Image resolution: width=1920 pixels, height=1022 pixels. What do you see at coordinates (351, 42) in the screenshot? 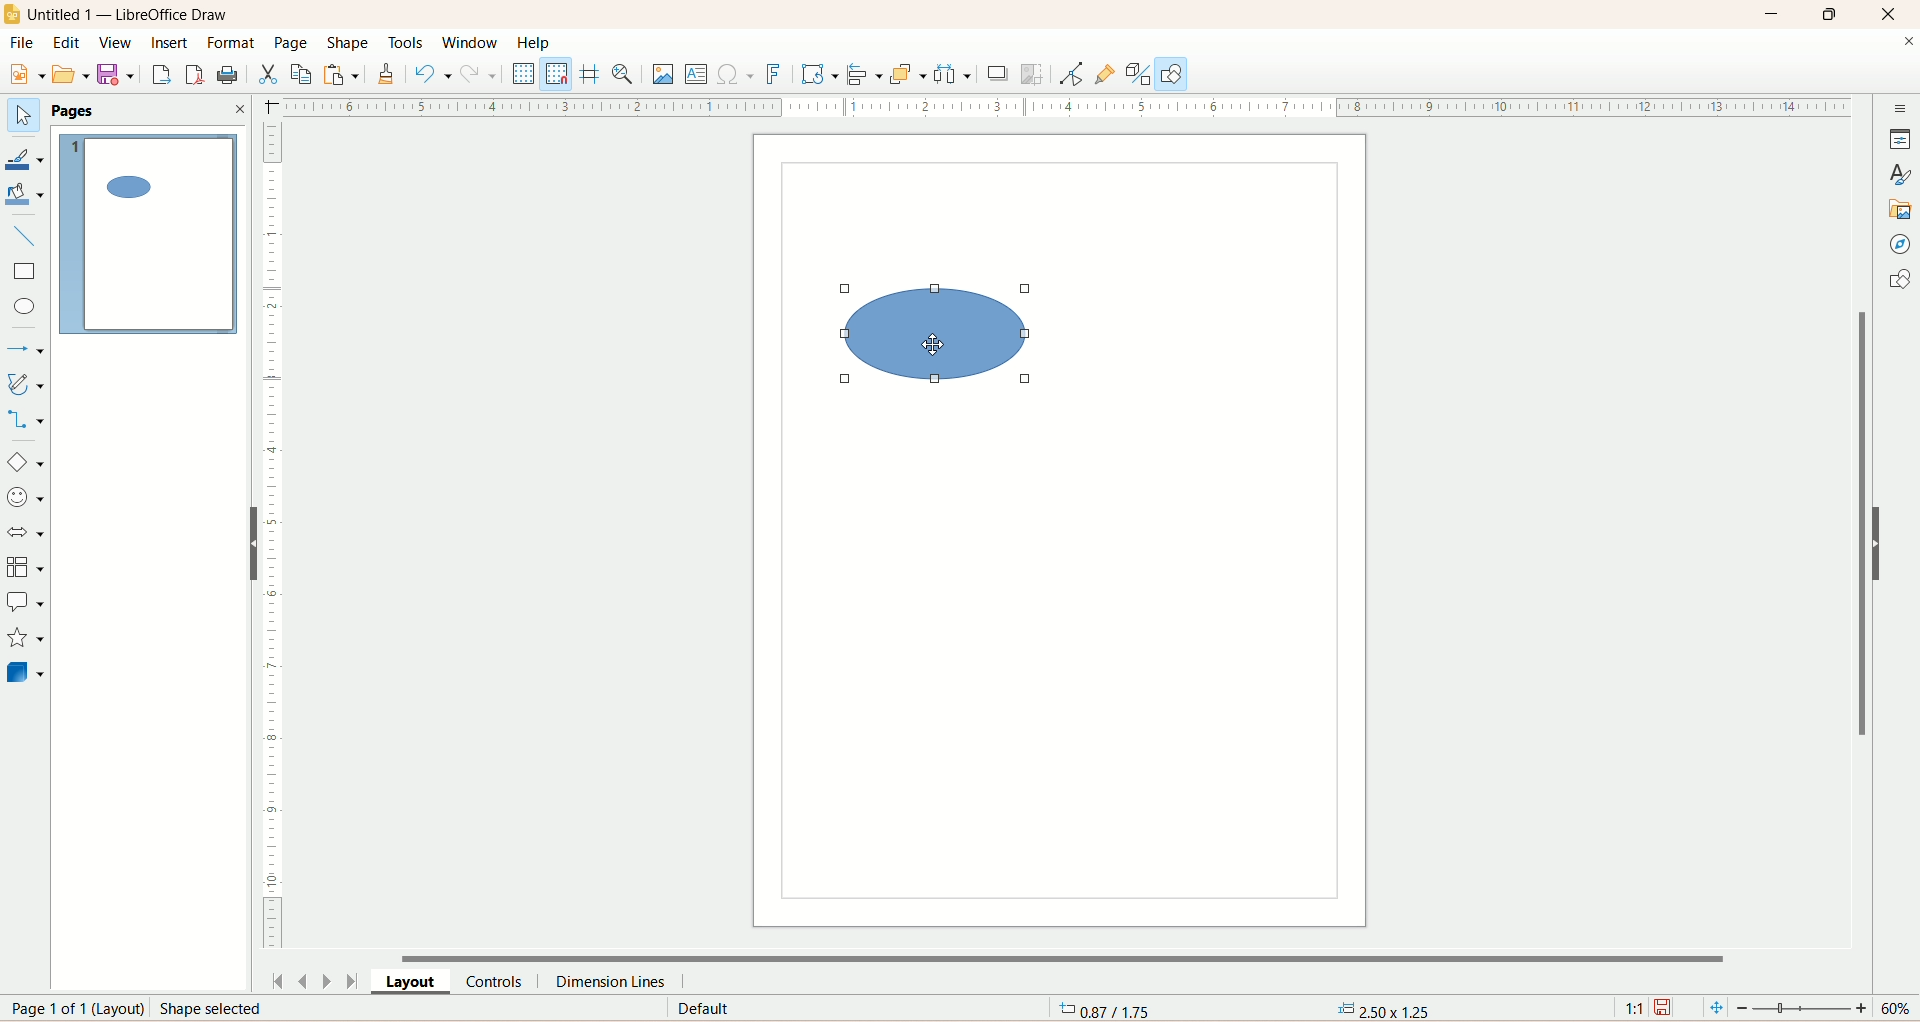
I see `shape` at bounding box center [351, 42].